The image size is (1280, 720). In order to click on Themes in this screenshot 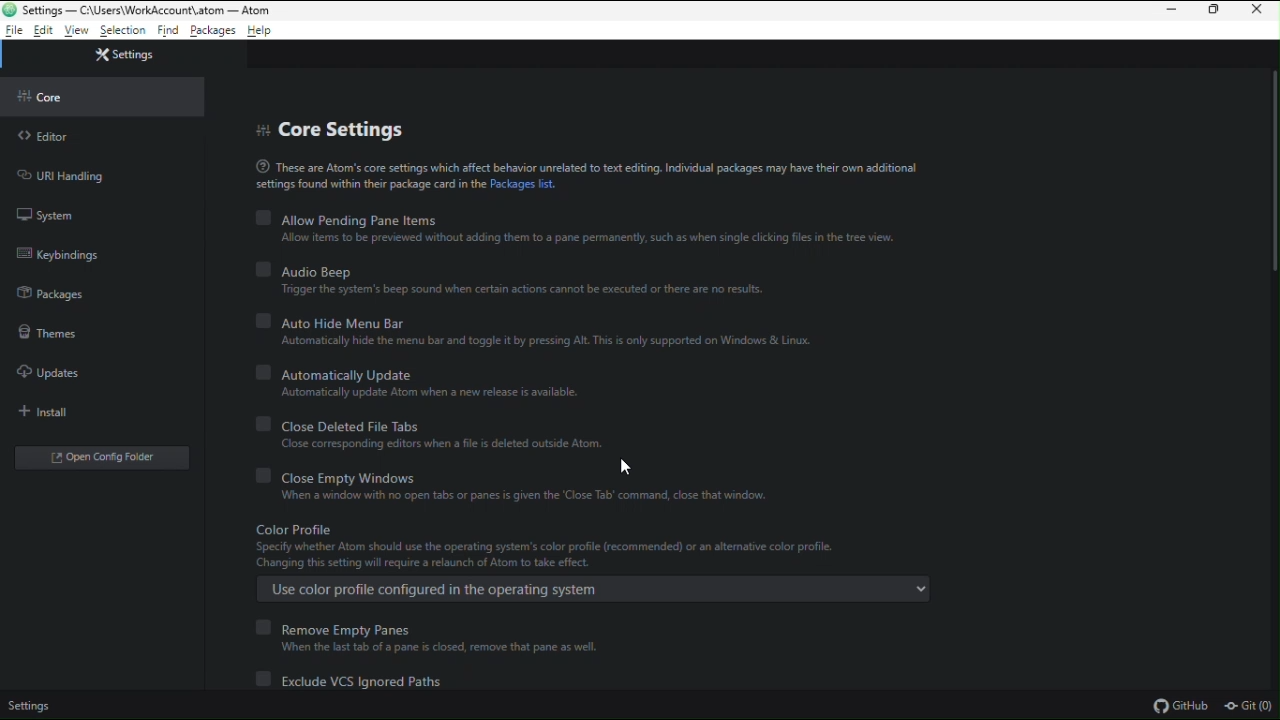, I will do `click(47, 333)`.